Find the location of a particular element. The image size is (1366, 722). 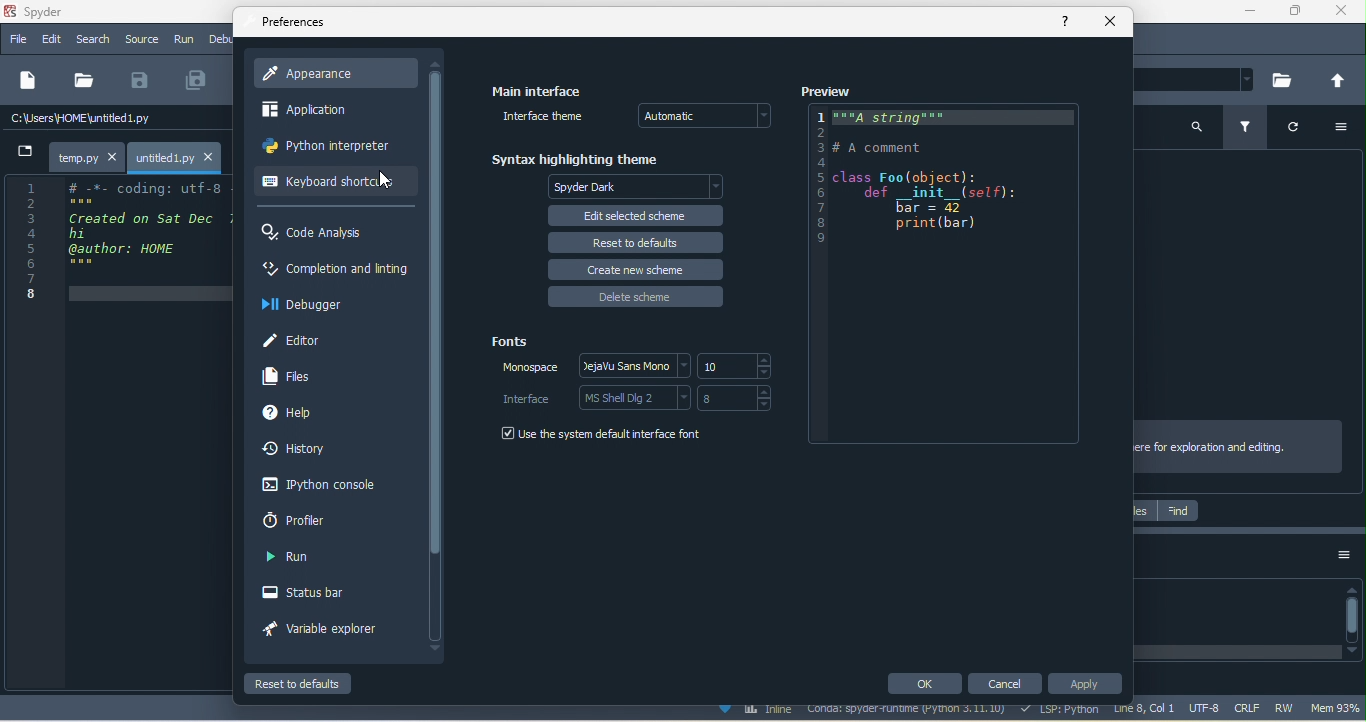

maximize is located at coordinates (1296, 12).